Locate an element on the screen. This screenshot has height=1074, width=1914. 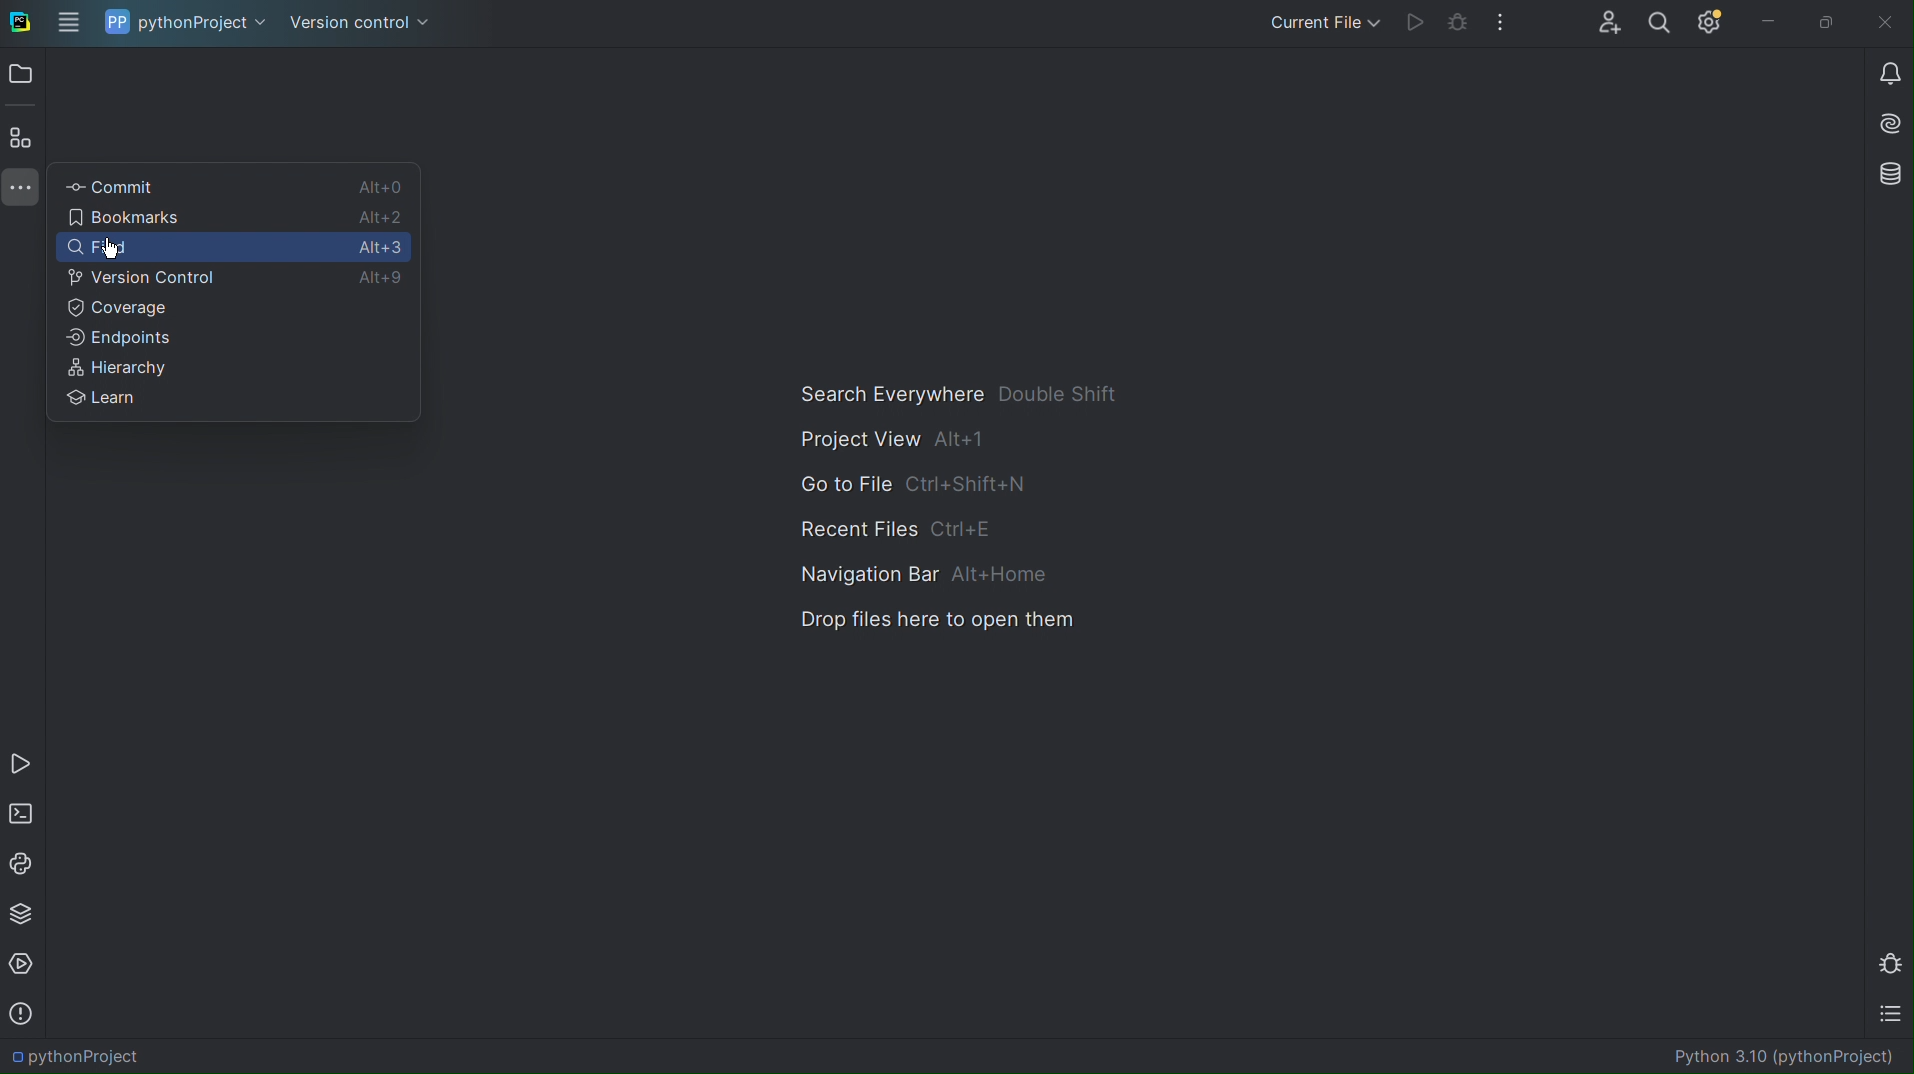
Services is located at coordinates (24, 964).